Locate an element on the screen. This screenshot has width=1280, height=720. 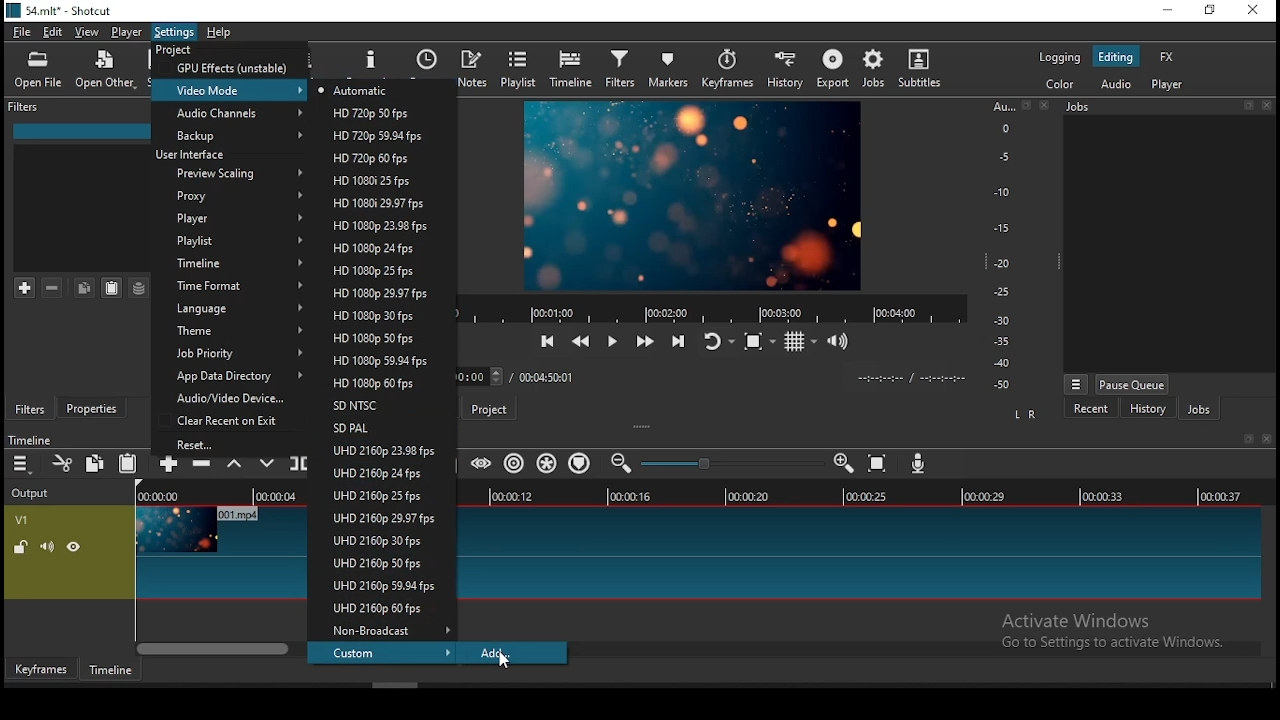
player is located at coordinates (128, 33).